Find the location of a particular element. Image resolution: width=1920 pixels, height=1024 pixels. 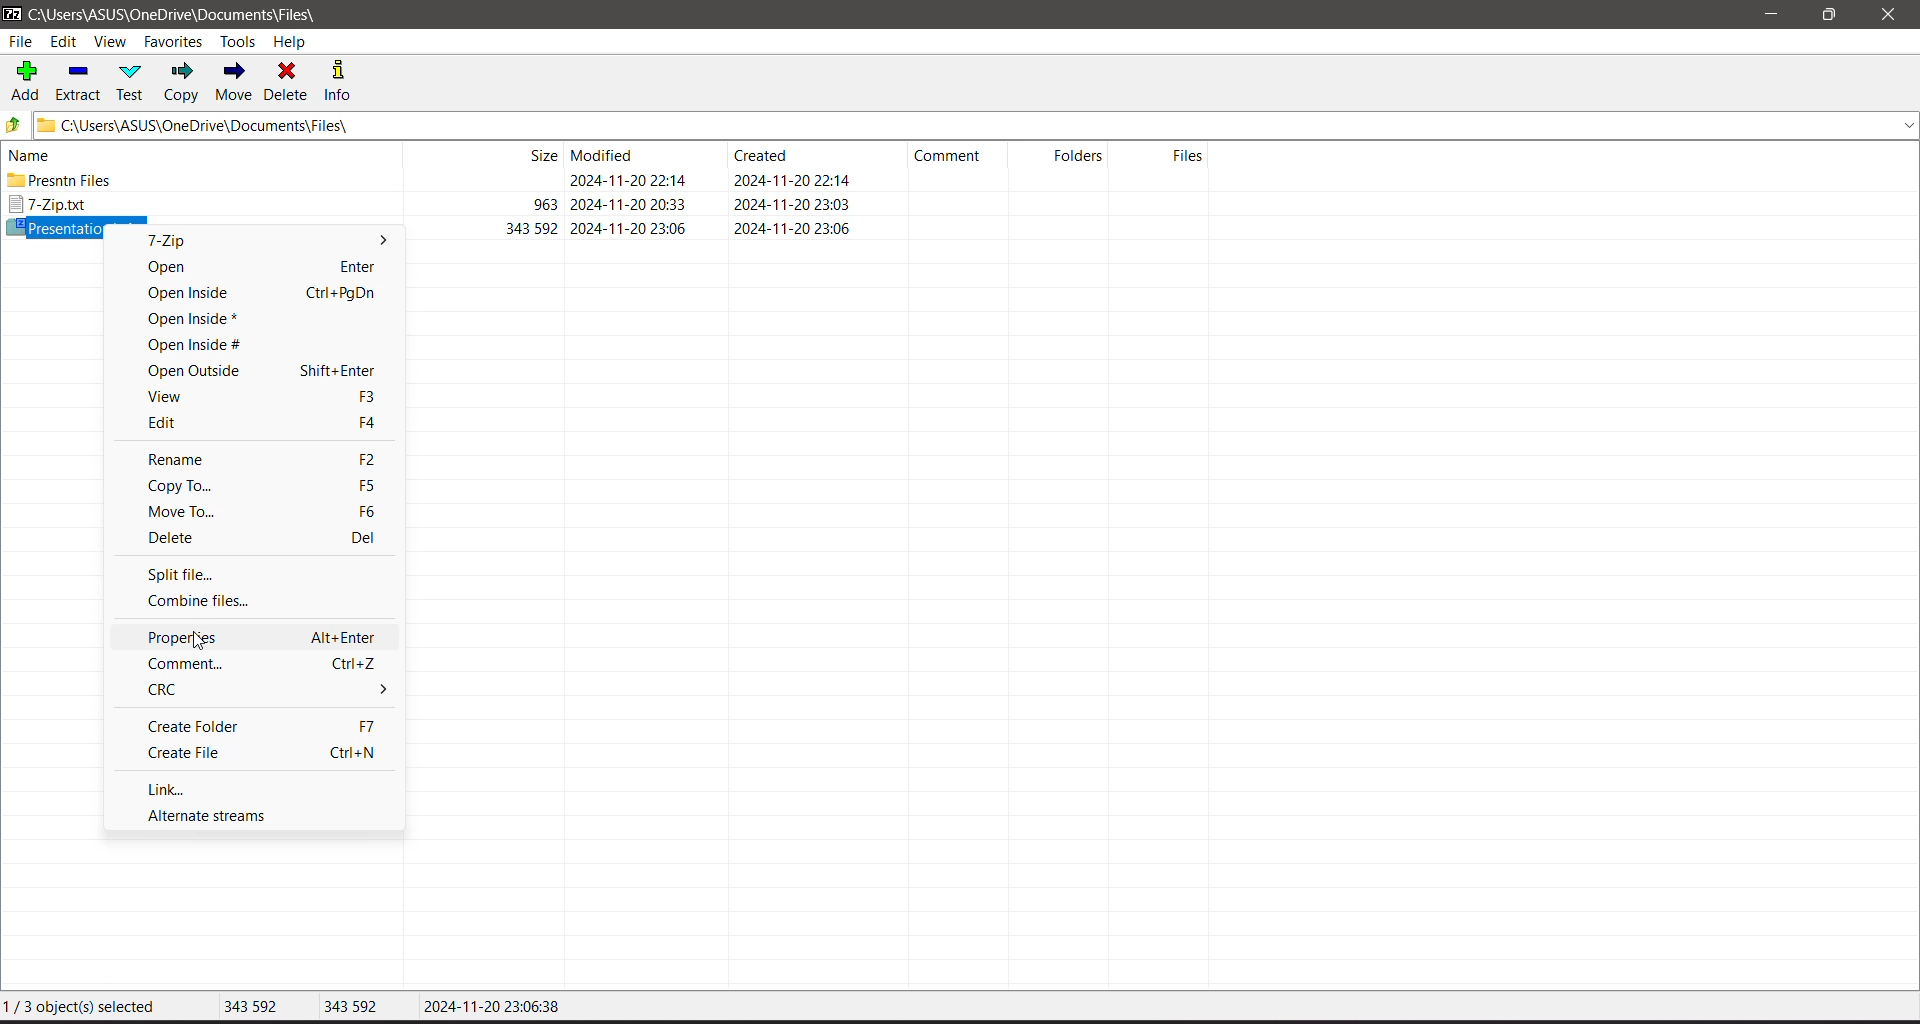

Info is located at coordinates (345, 80).